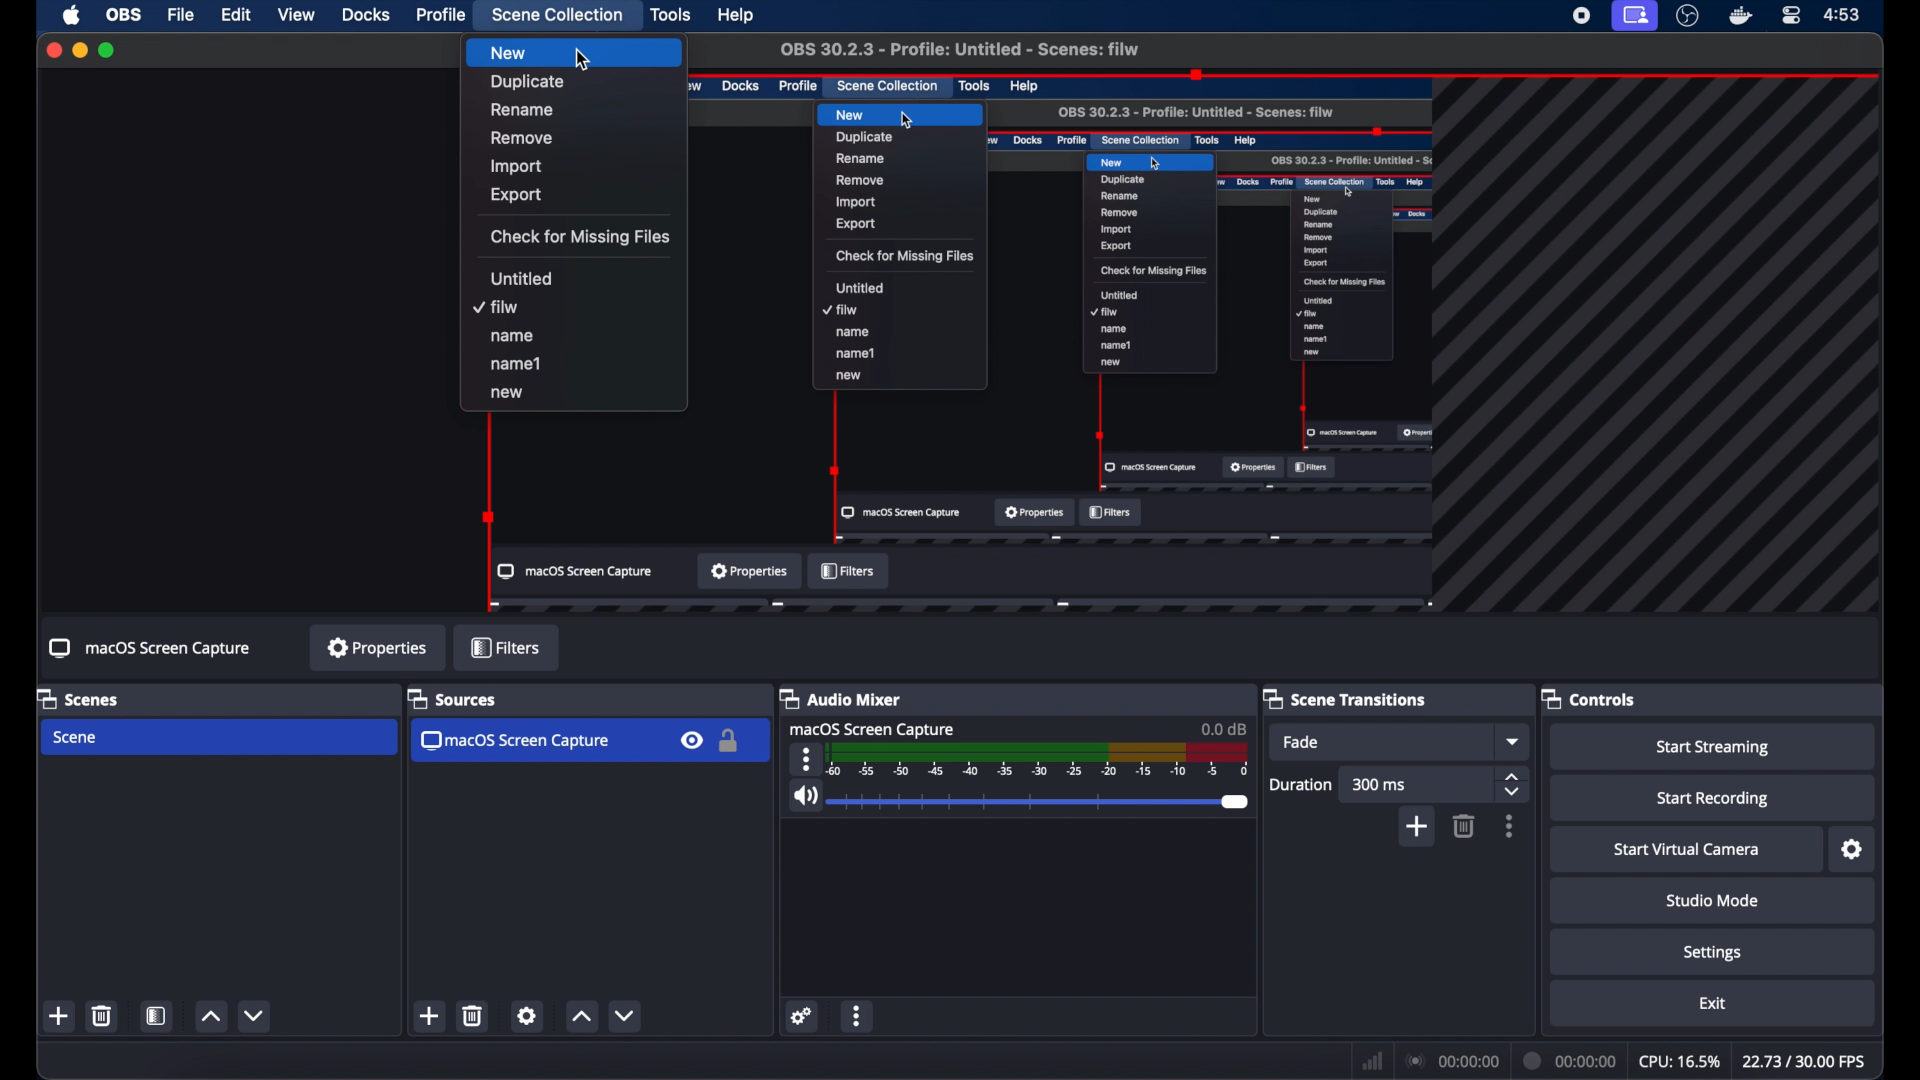 The width and height of the screenshot is (1920, 1080). Describe the element at coordinates (48, 48) in the screenshot. I see `close` at that location.